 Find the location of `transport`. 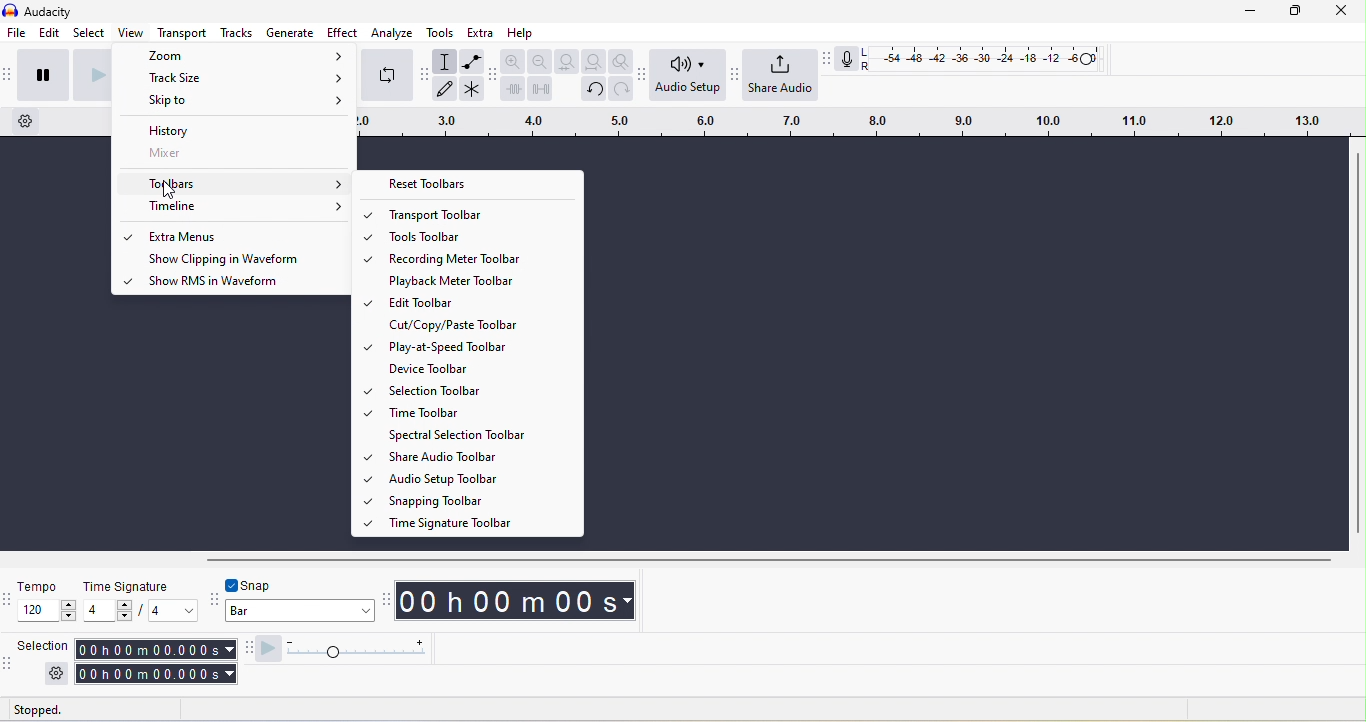

transport is located at coordinates (182, 32).